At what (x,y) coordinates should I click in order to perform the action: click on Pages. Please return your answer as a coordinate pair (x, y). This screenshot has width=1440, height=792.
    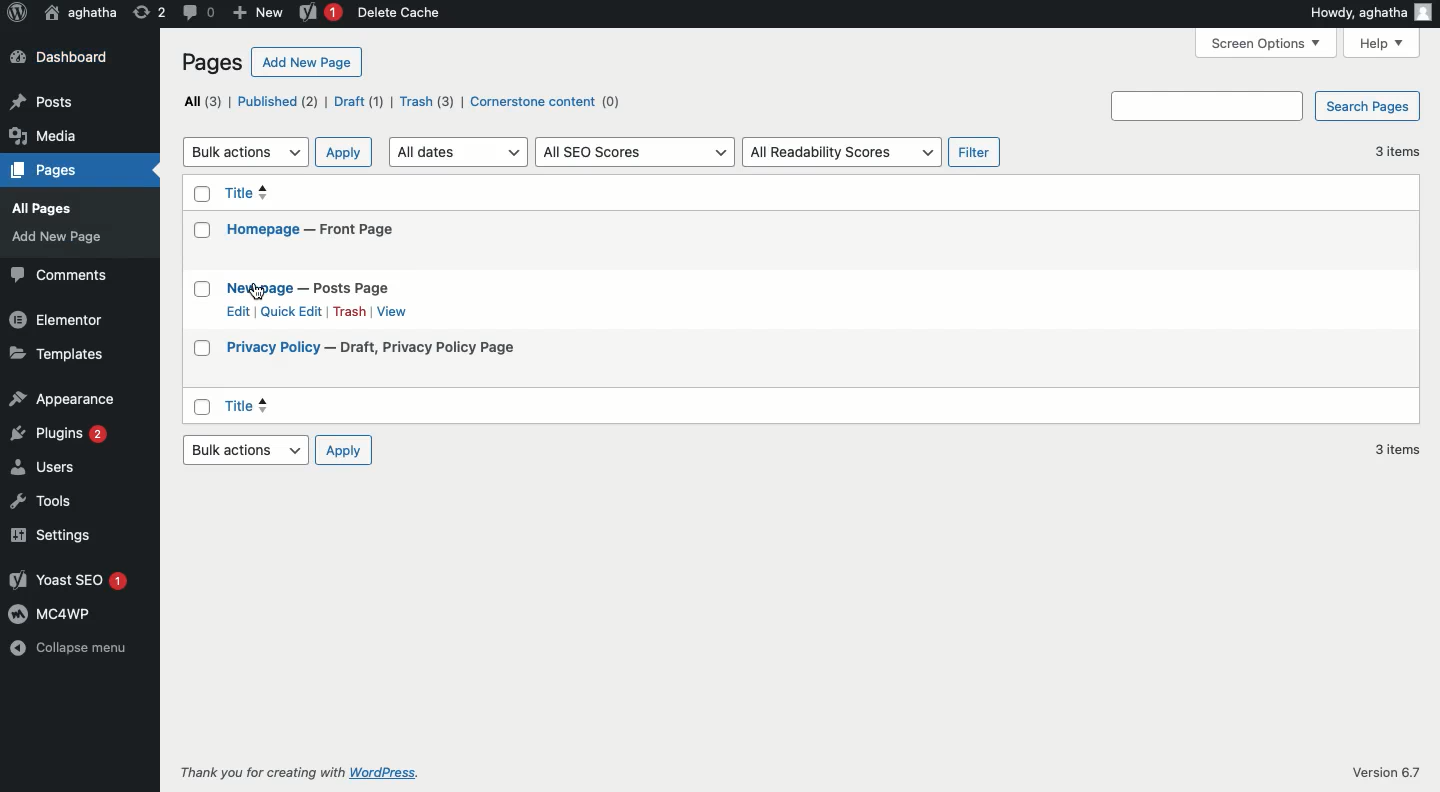
    Looking at the image, I should click on (212, 63).